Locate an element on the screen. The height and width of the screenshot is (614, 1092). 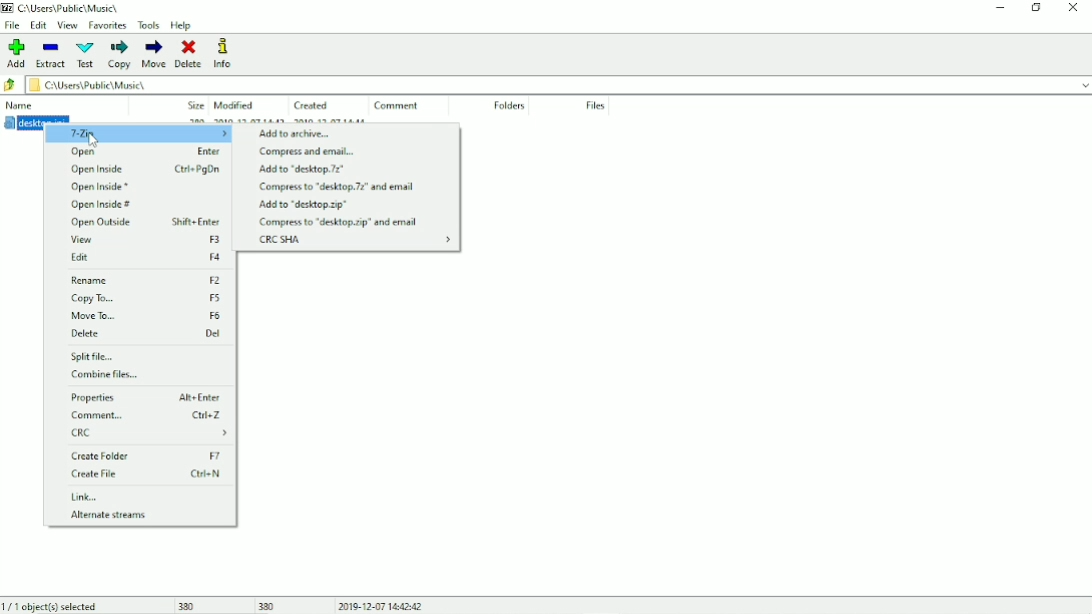
Add is located at coordinates (17, 53).